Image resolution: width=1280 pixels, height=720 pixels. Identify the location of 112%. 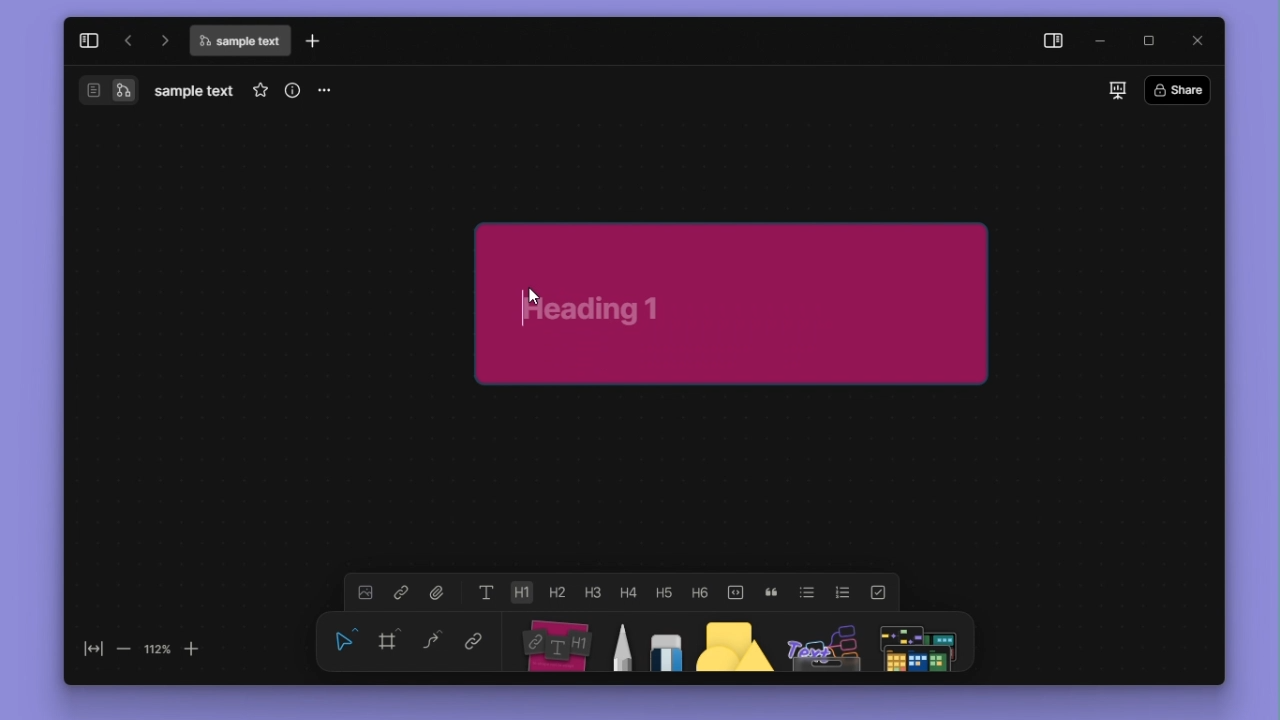
(157, 650).